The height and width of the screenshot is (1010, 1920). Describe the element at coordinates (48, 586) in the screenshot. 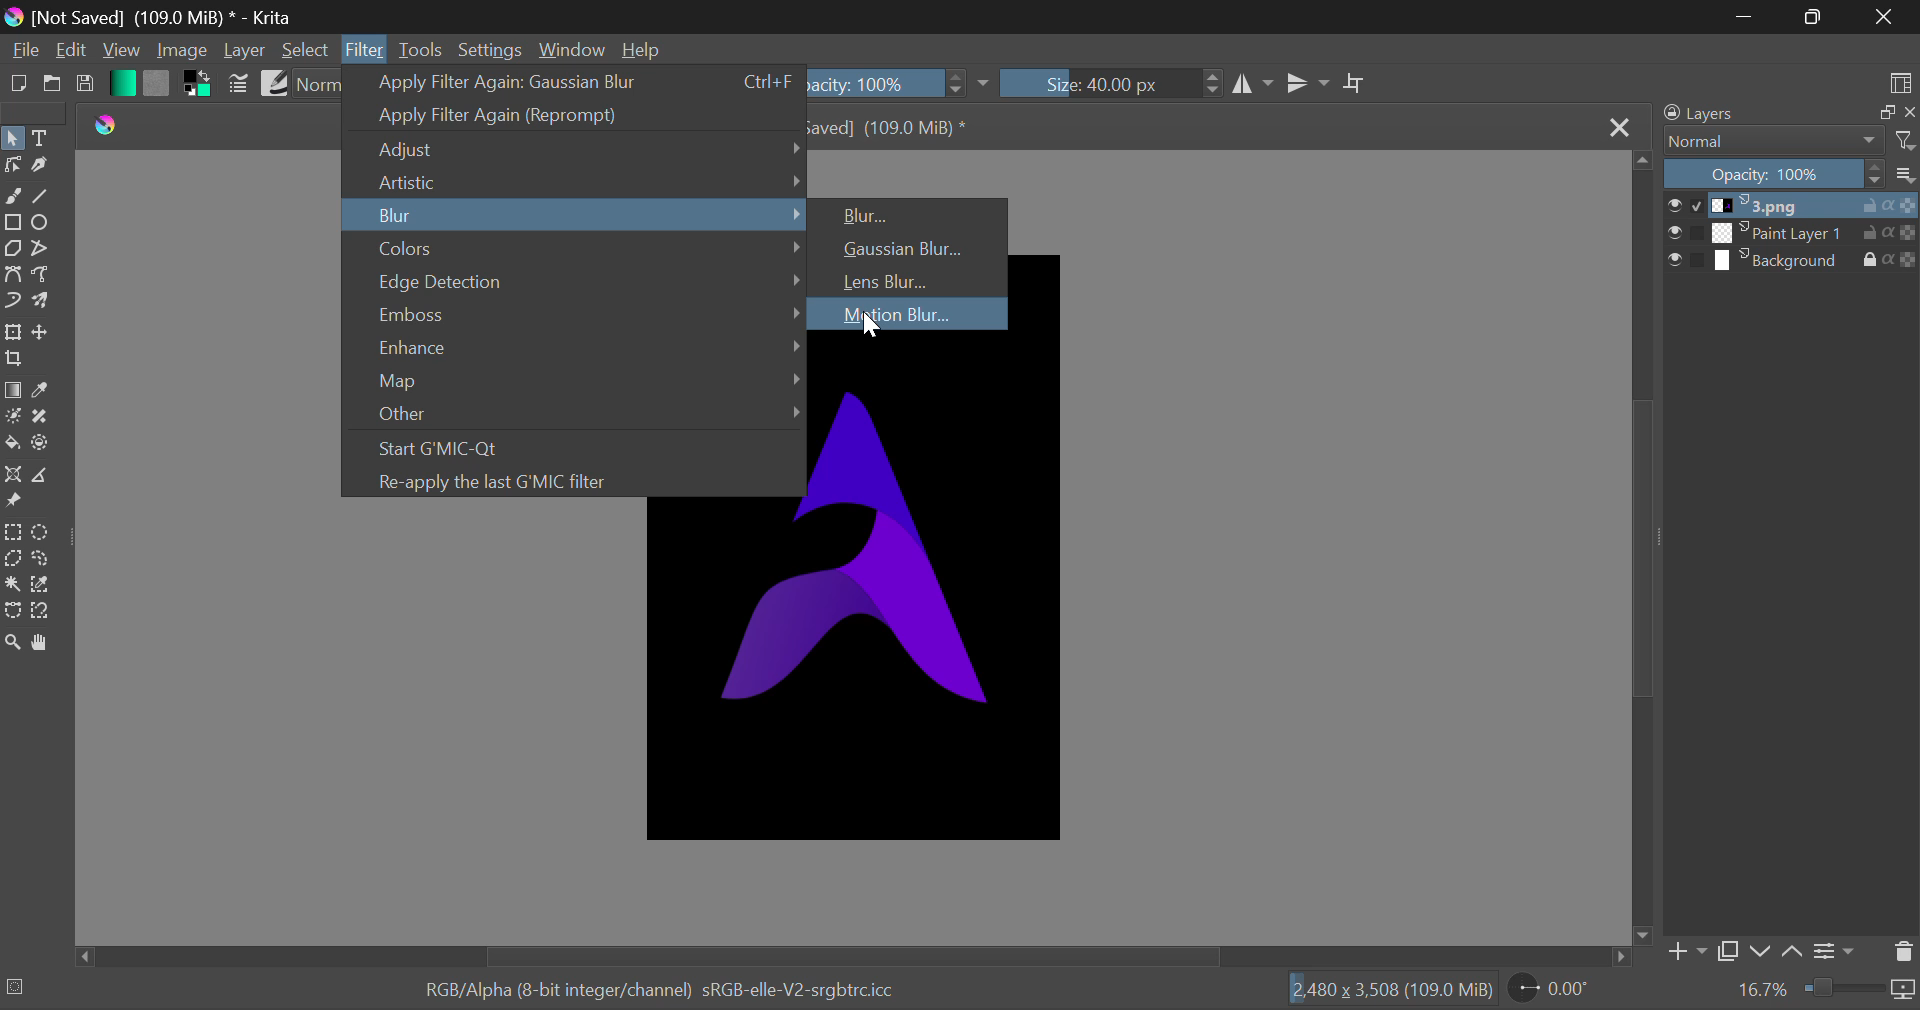

I see `Similar Color Selection Tool` at that location.